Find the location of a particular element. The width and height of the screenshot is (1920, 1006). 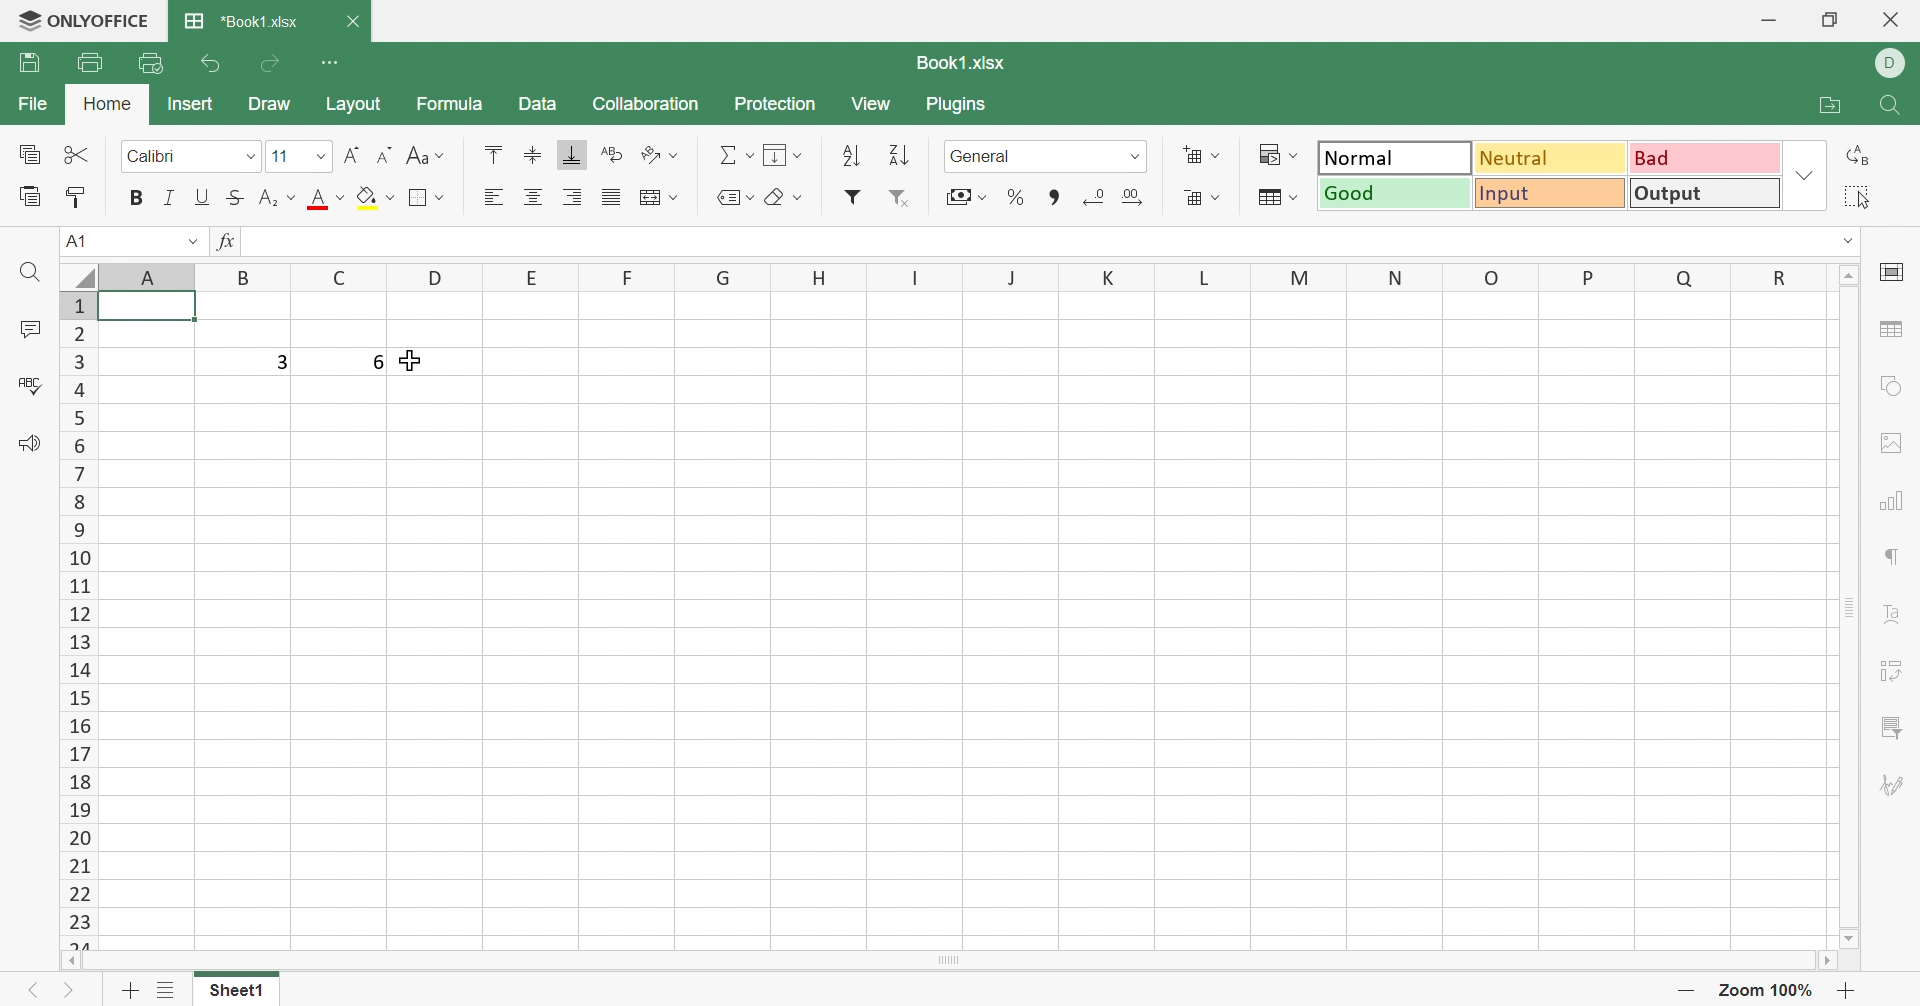

File is located at coordinates (37, 104).